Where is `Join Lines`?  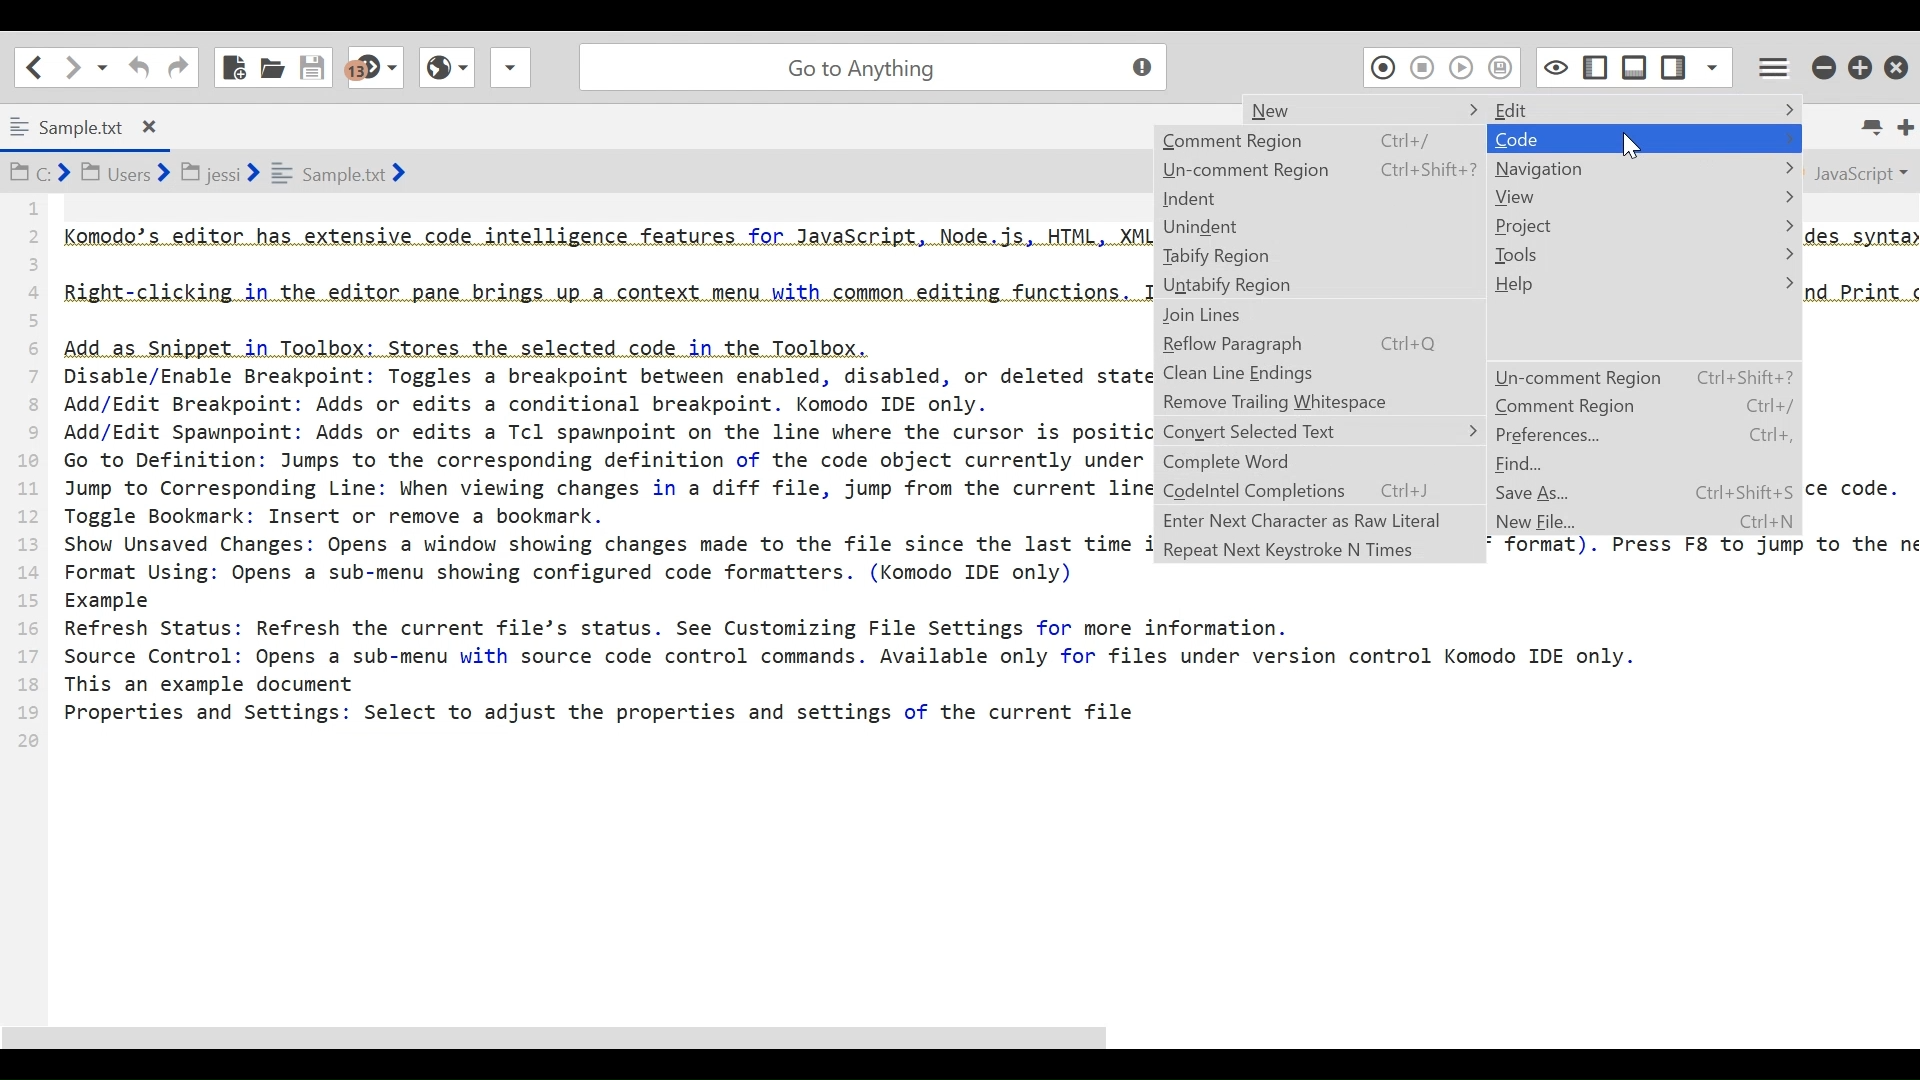
Join Lines is located at coordinates (1316, 316).